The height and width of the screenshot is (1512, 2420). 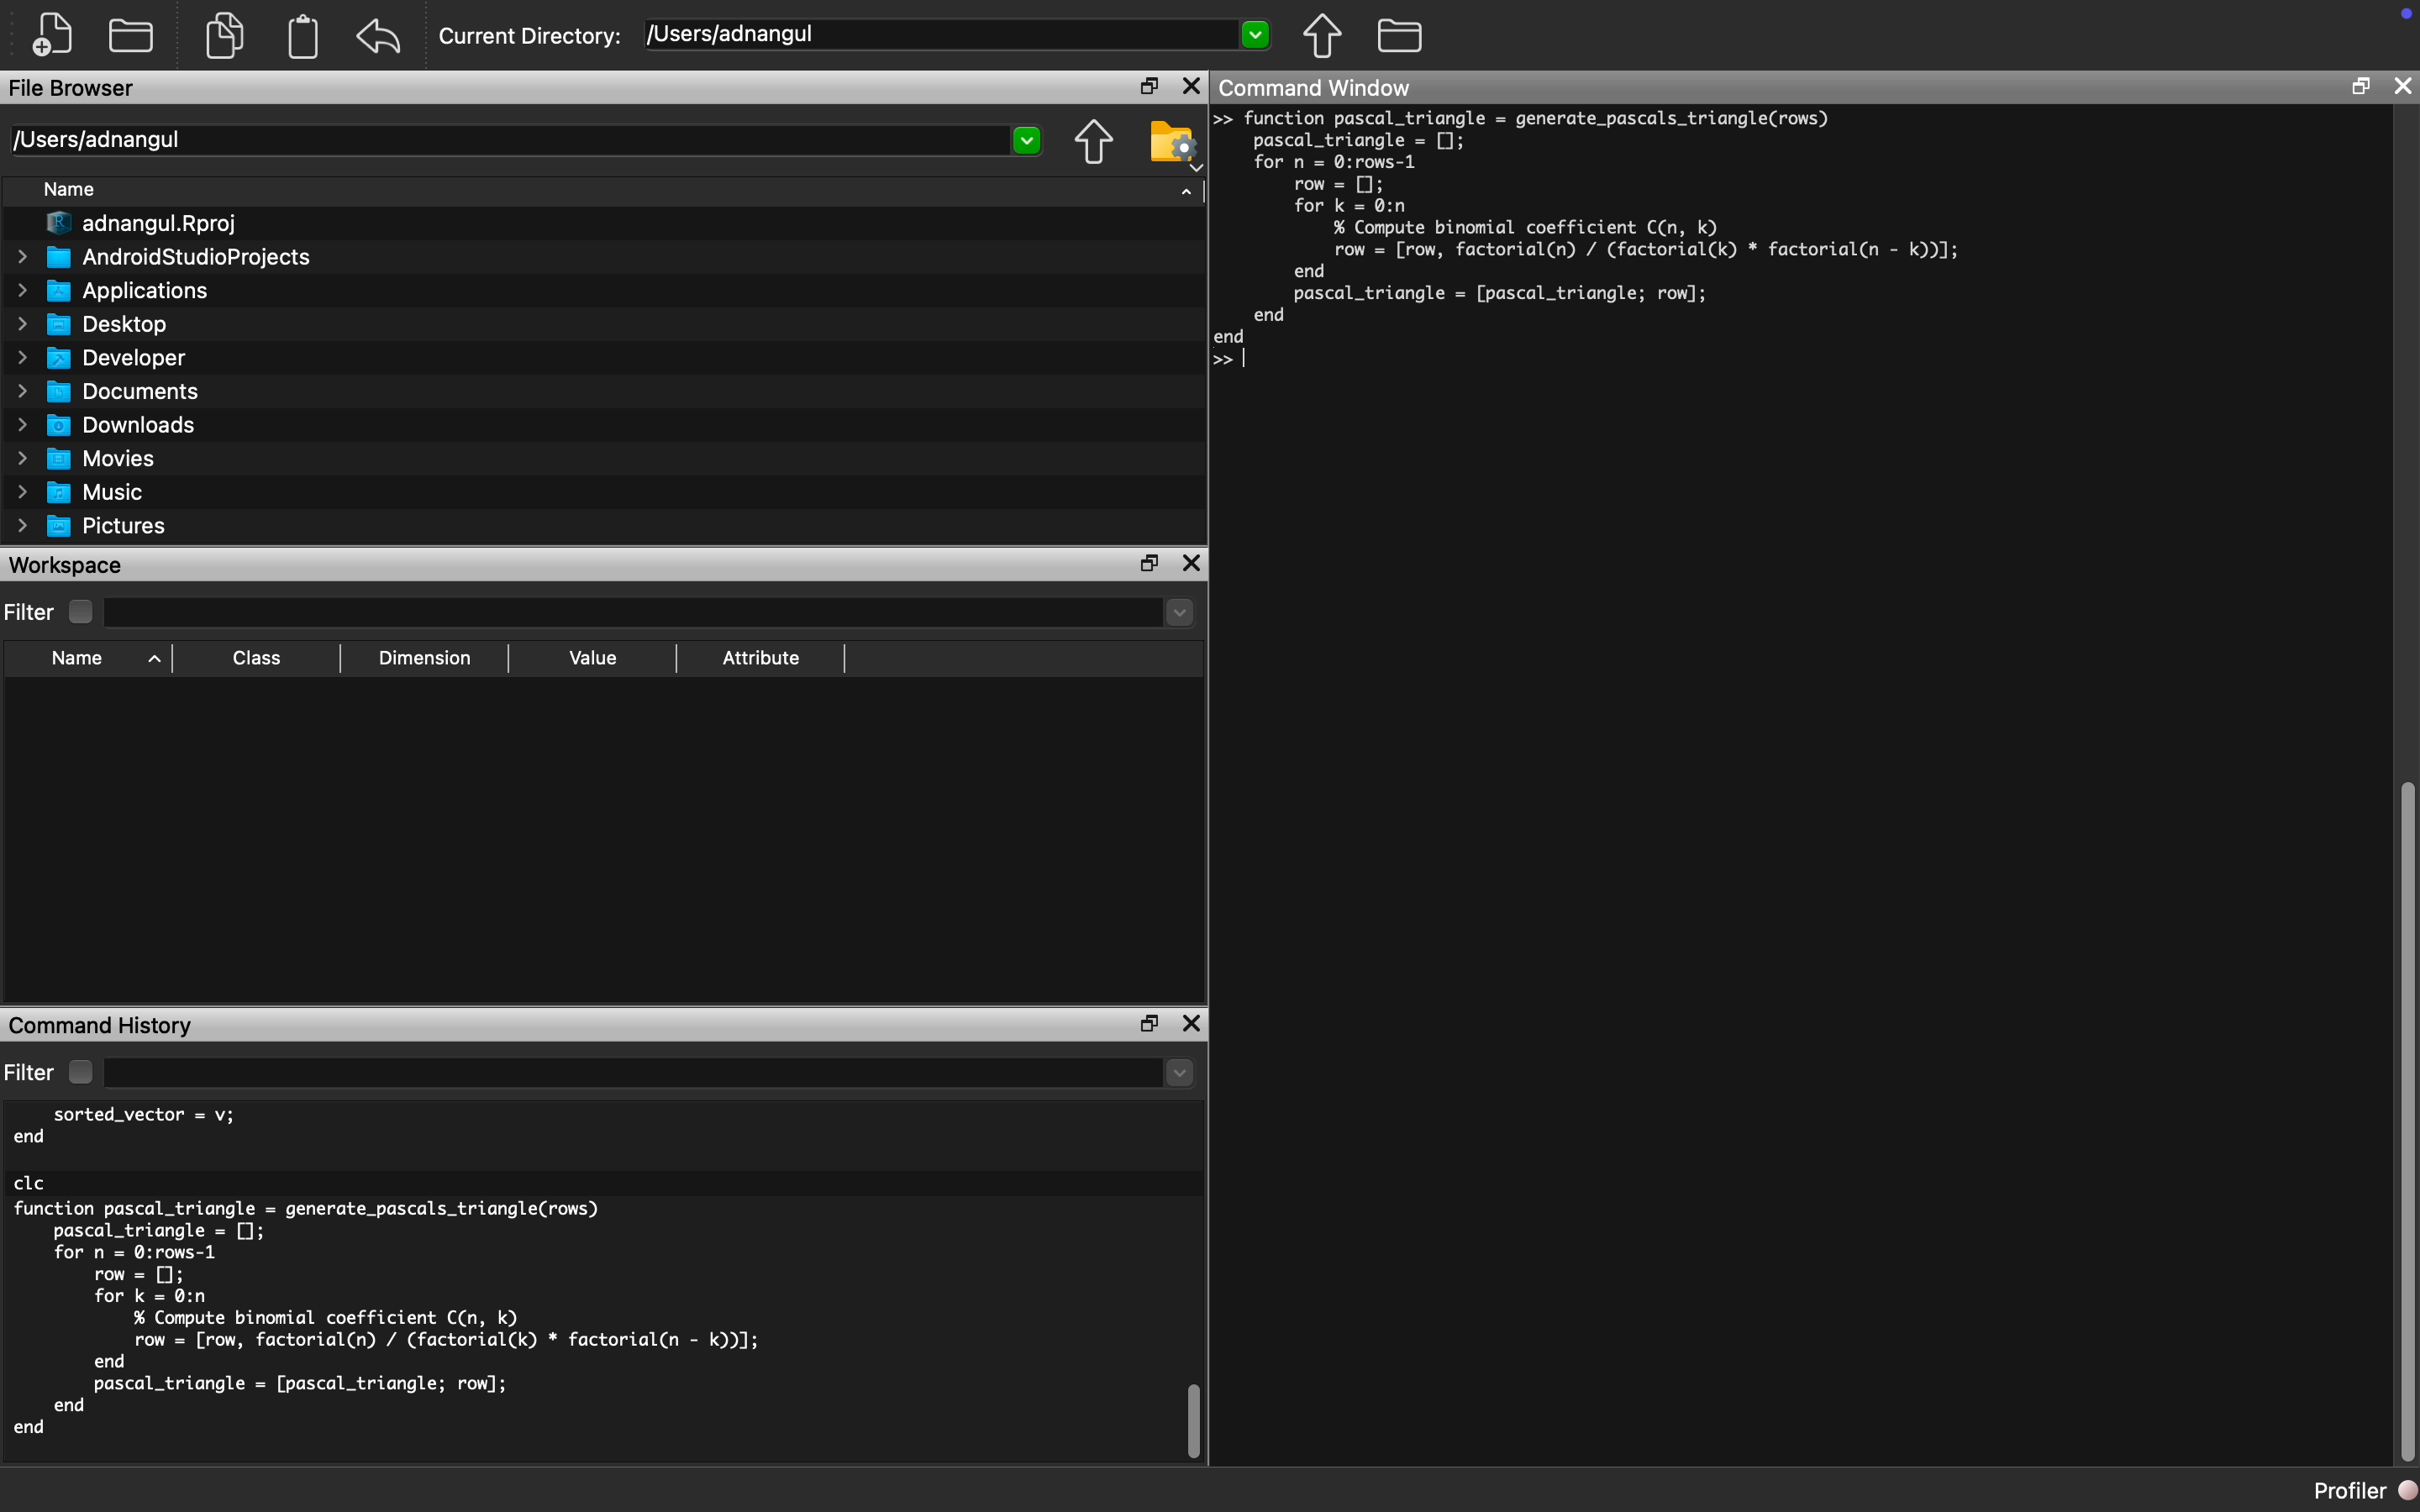 What do you see at coordinates (1151, 565) in the screenshot?
I see `Restore Down` at bounding box center [1151, 565].